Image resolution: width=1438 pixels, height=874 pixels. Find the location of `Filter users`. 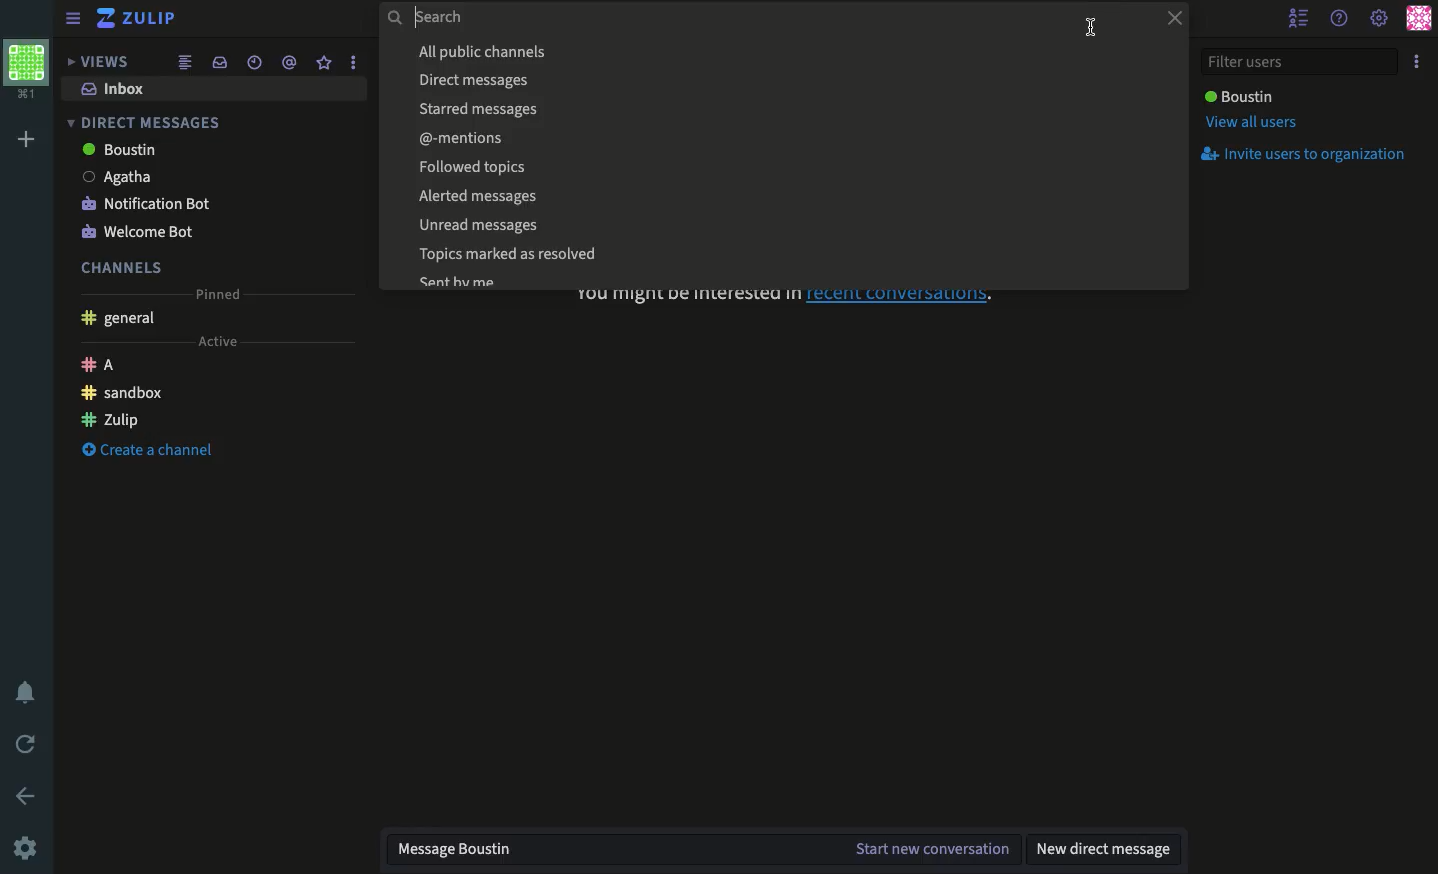

Filter users is located at coordinates (1302, 61).